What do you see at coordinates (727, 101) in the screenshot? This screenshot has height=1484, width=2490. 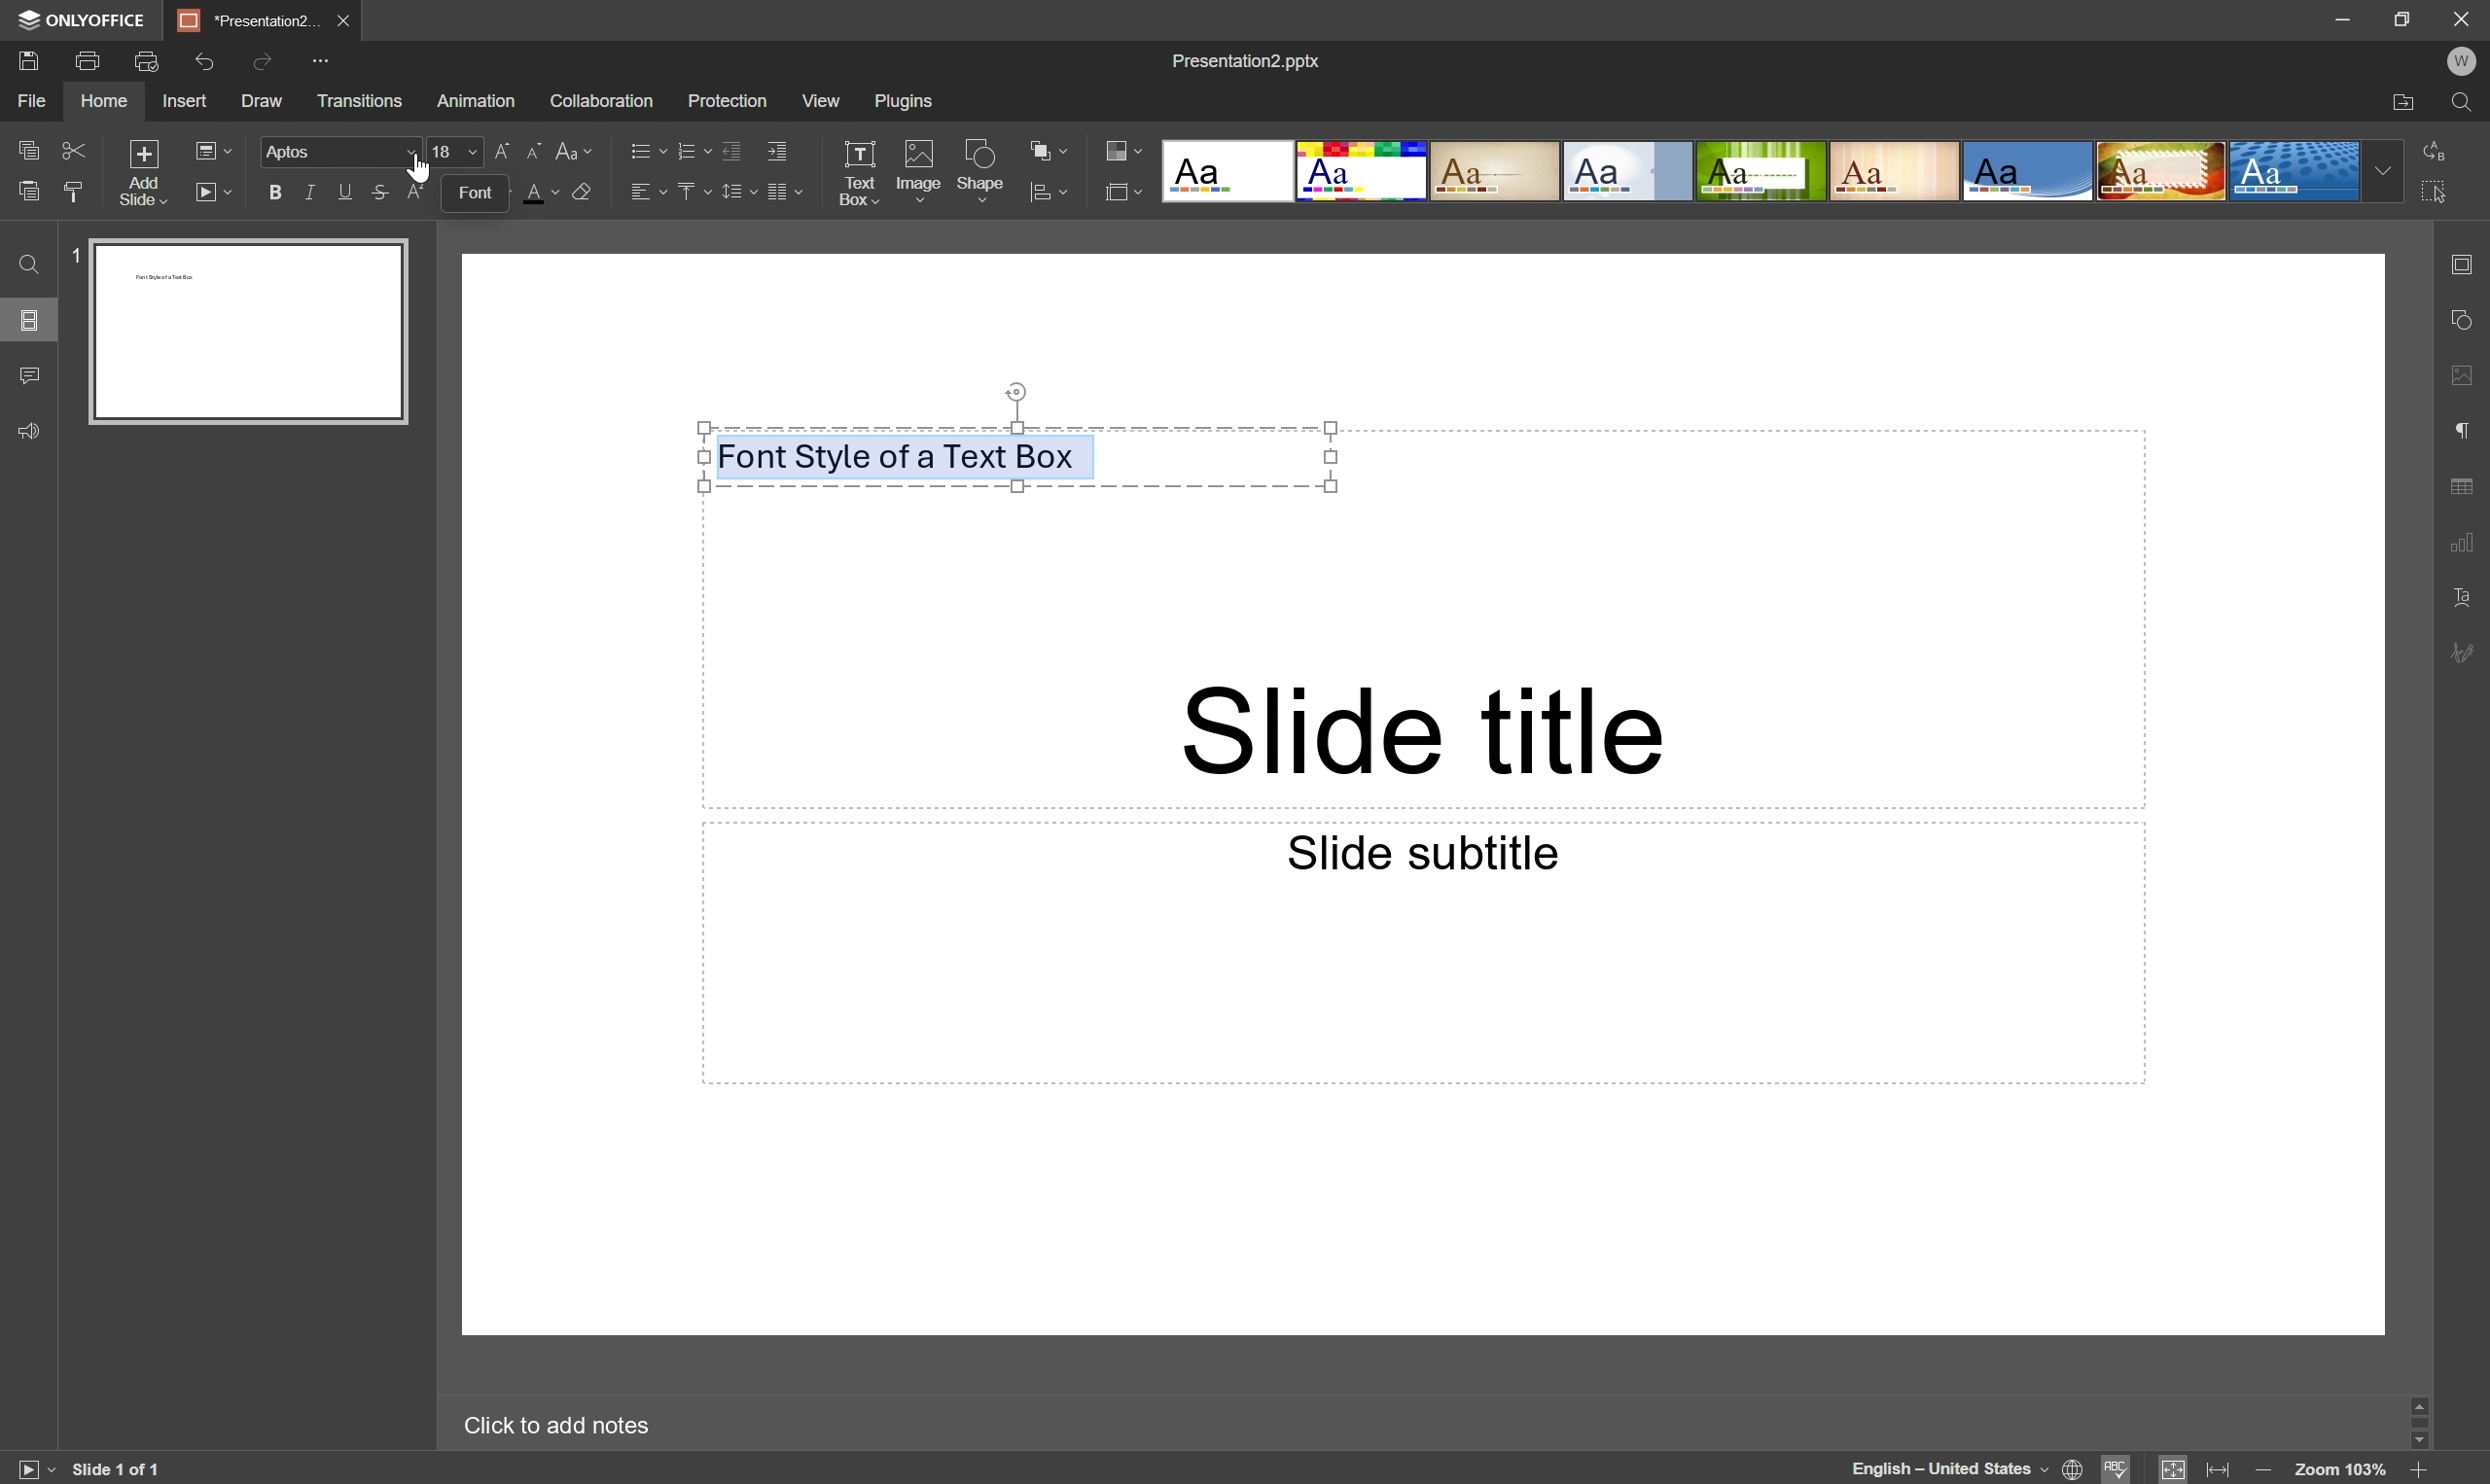 I see `Protection` at bounding box center [727, 101].